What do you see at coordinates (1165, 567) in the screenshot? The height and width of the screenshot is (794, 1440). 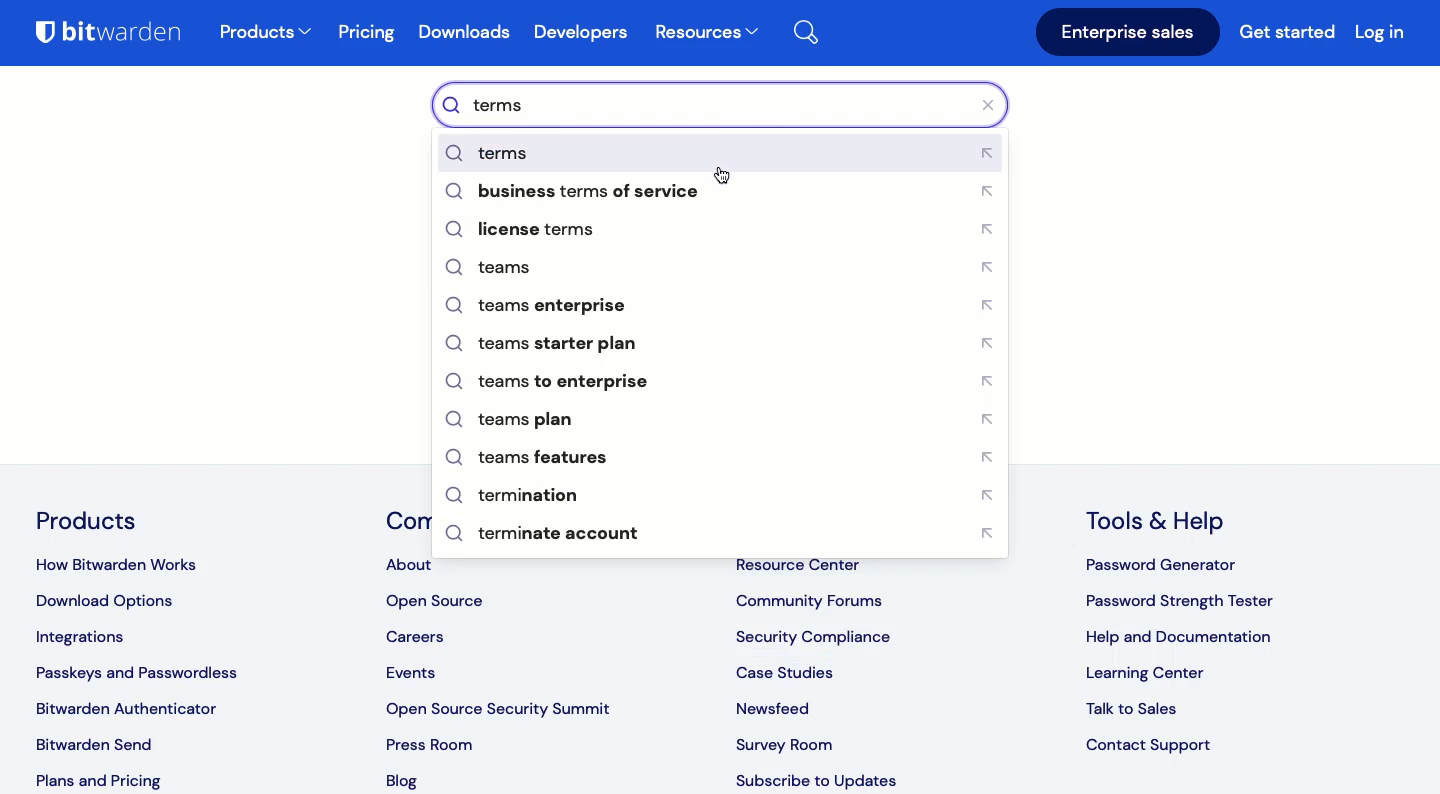 I see `password generator` at bounding box center [1165, 567].